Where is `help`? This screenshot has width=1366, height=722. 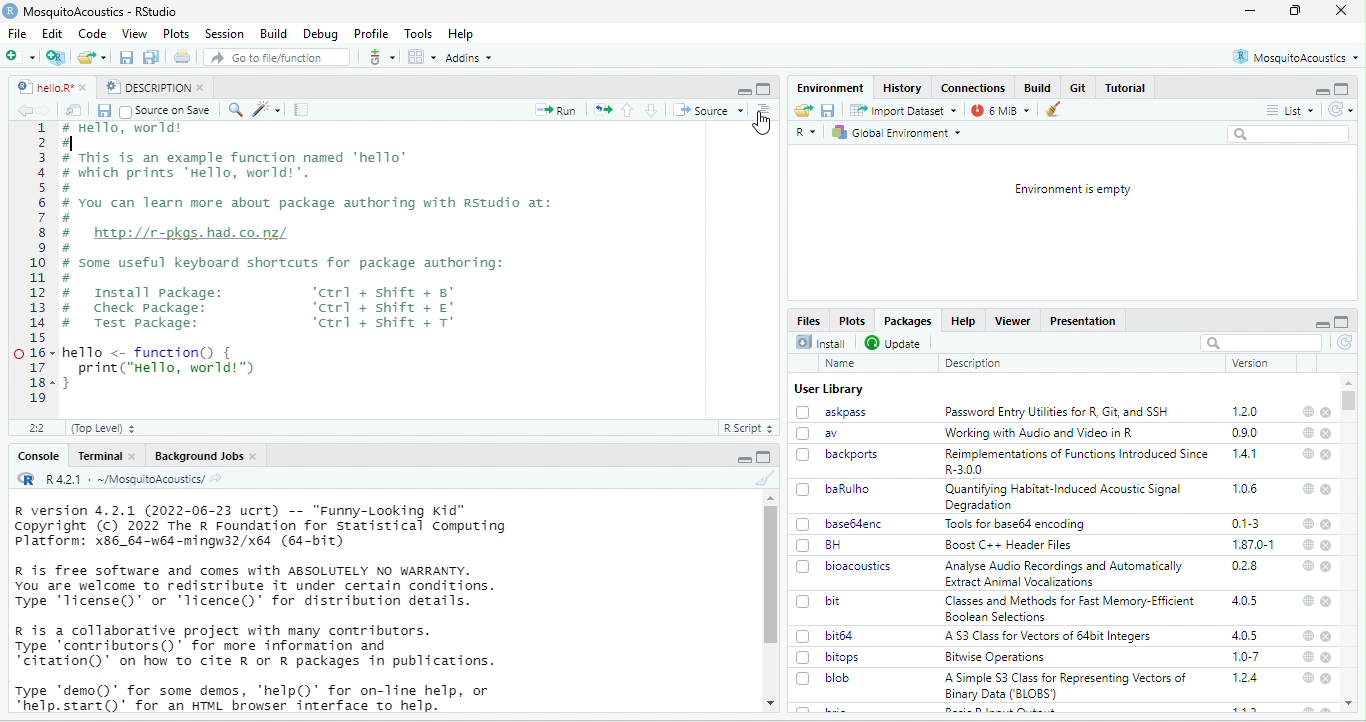 help is located at coordinates (1306, 679).